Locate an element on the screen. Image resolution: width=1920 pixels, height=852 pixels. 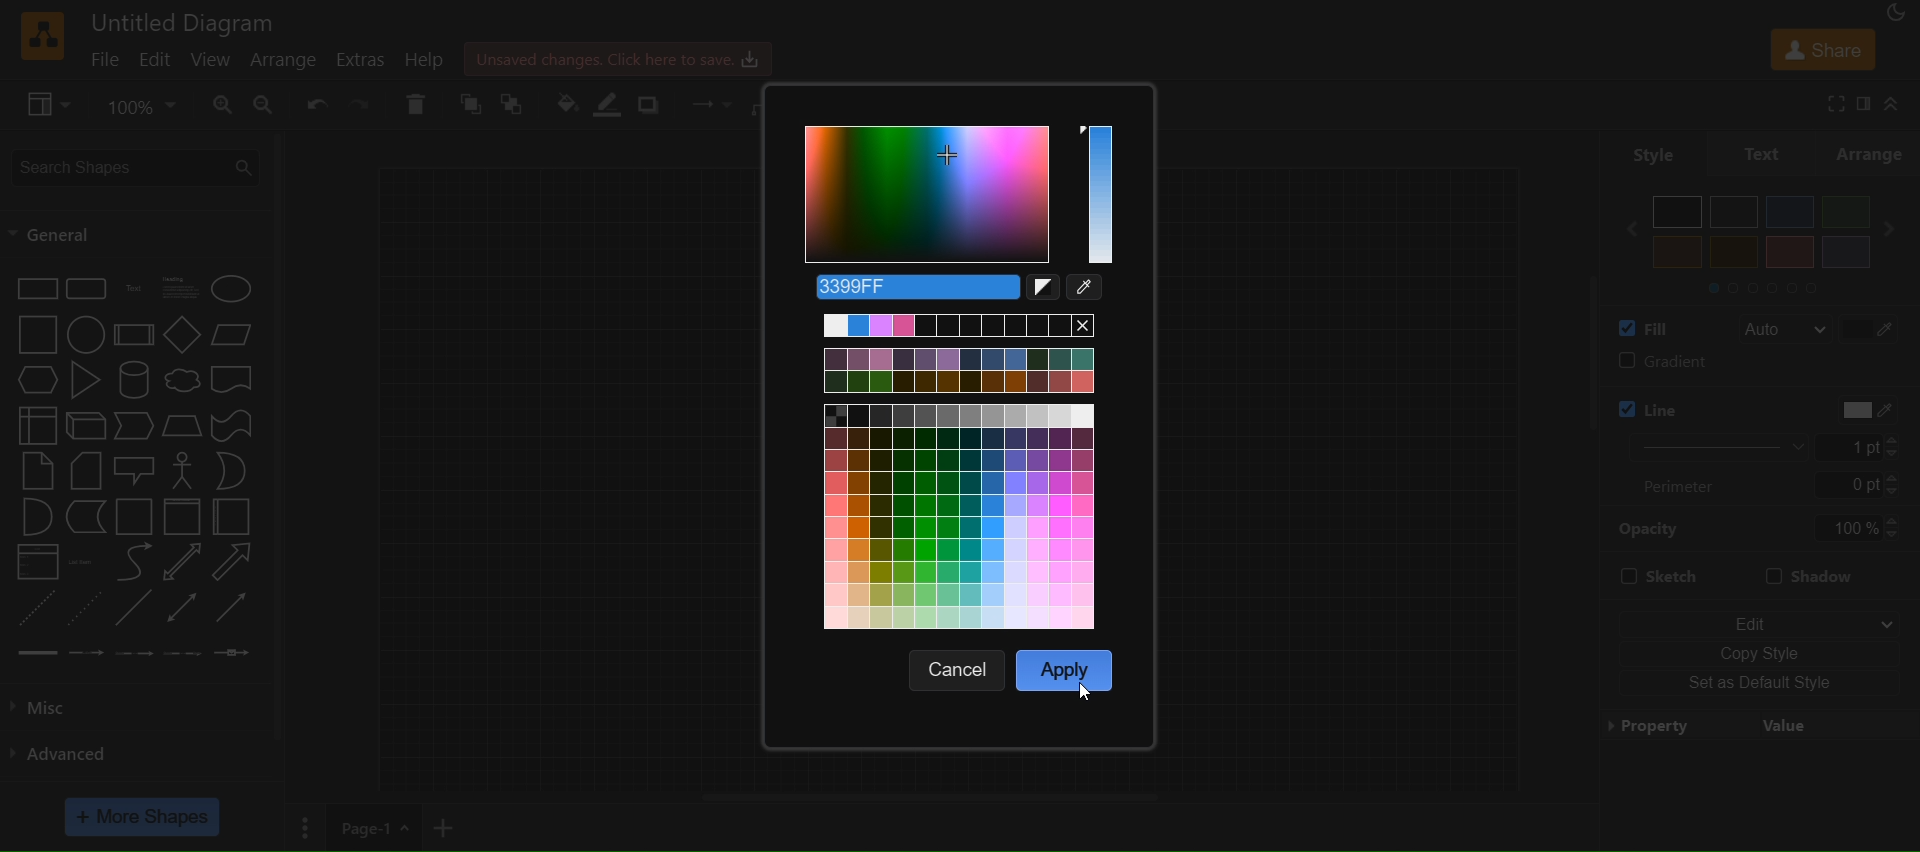
text is located at coordinates (1764, 152).